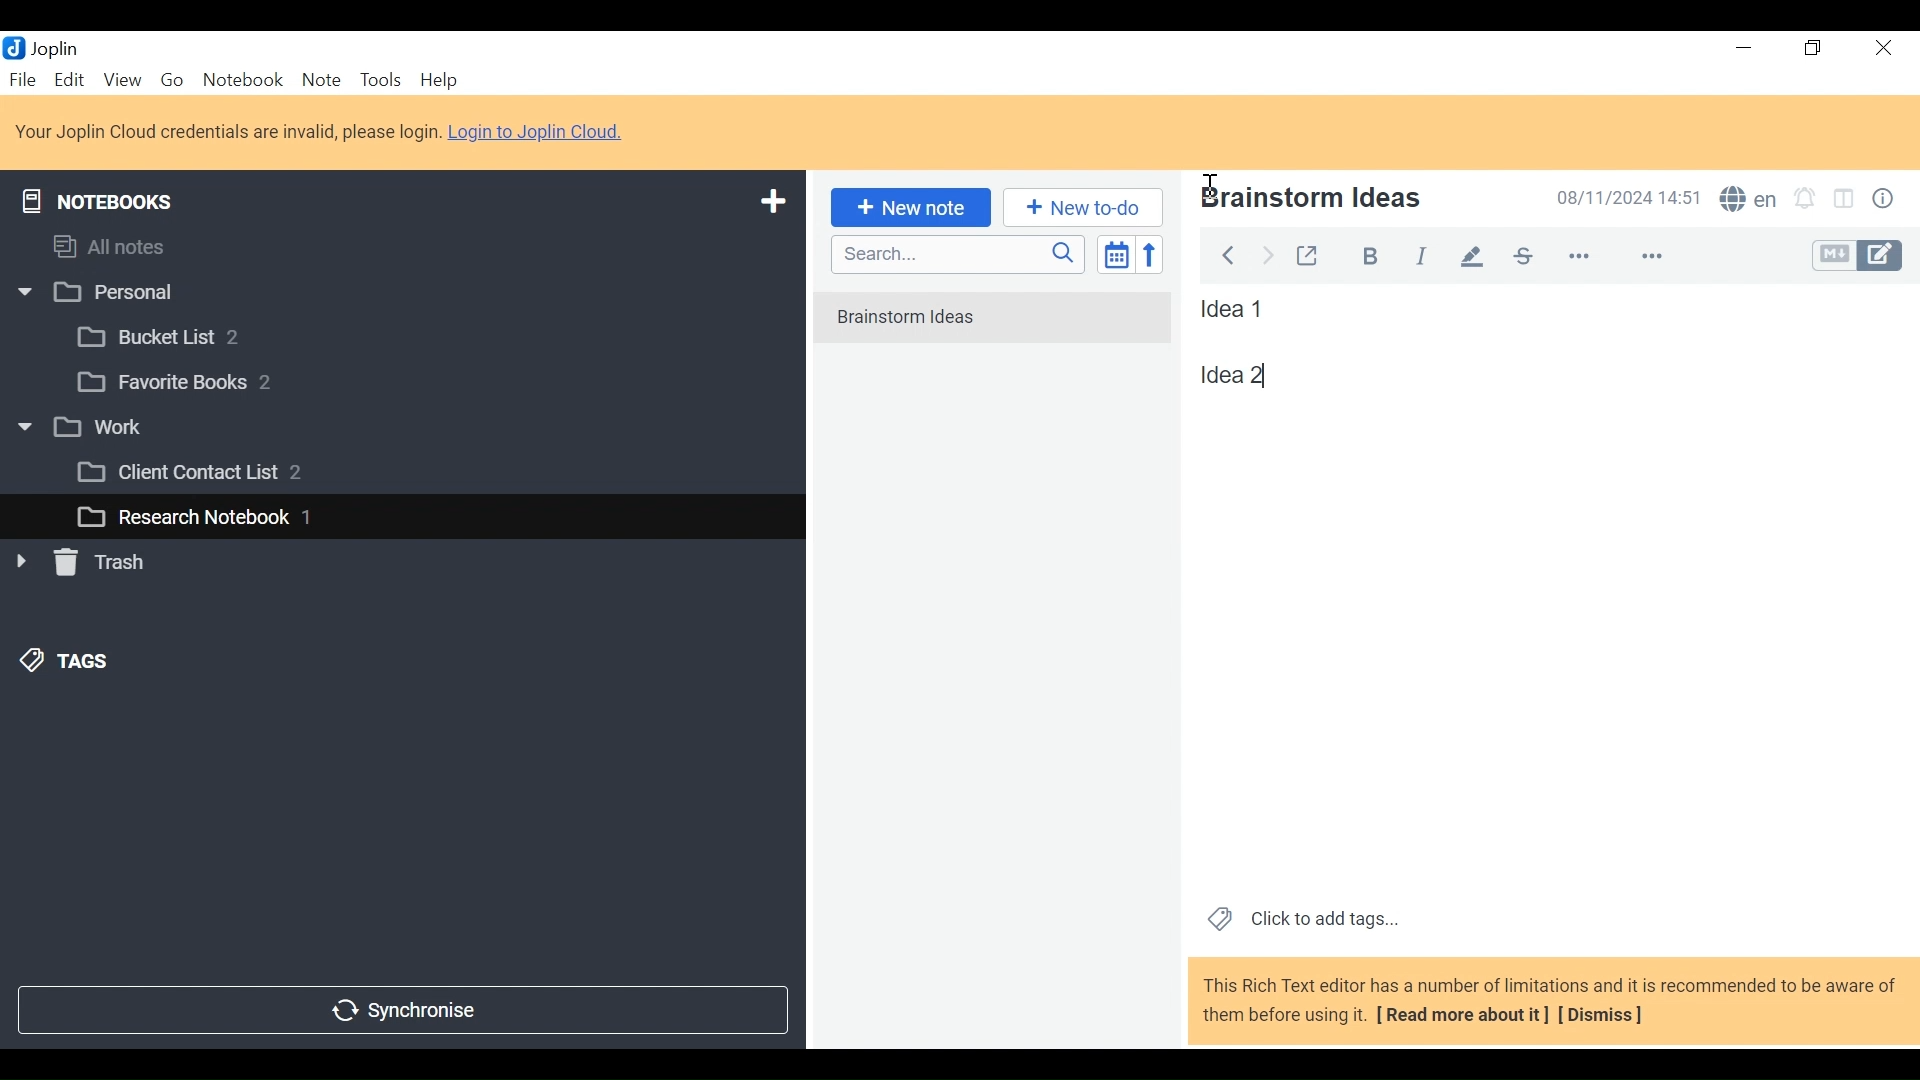 This screenshot has width=1920, height=1080. What do you see at coordinates (227, 132) in the screenshot?
I see `Login to Joplin Cloud` at bounding box center [227, 132].